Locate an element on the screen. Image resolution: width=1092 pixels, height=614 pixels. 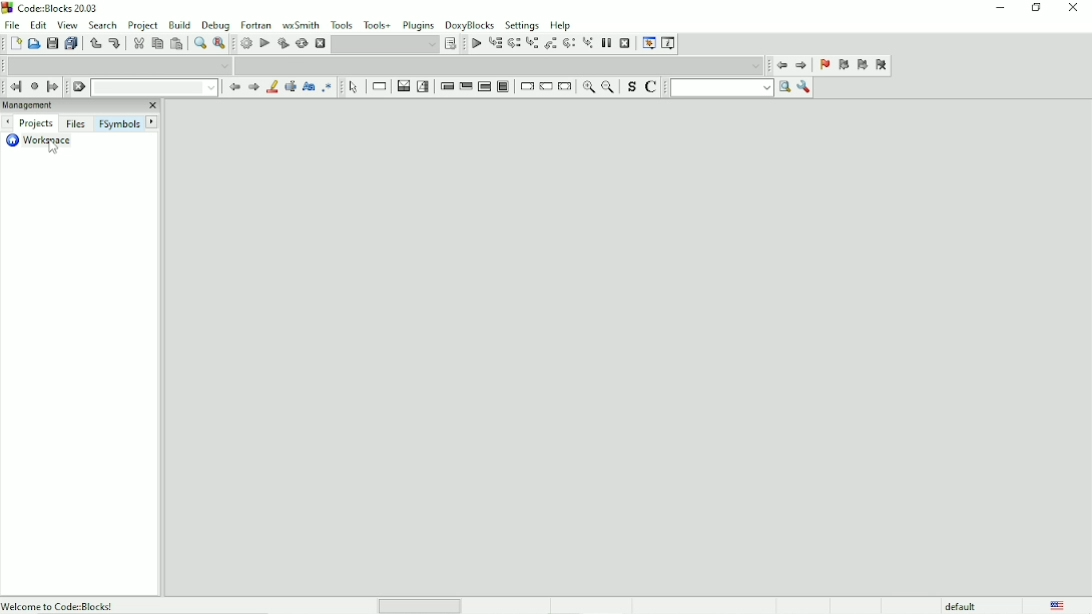
Toggle source is located at coordinates (631, 88).